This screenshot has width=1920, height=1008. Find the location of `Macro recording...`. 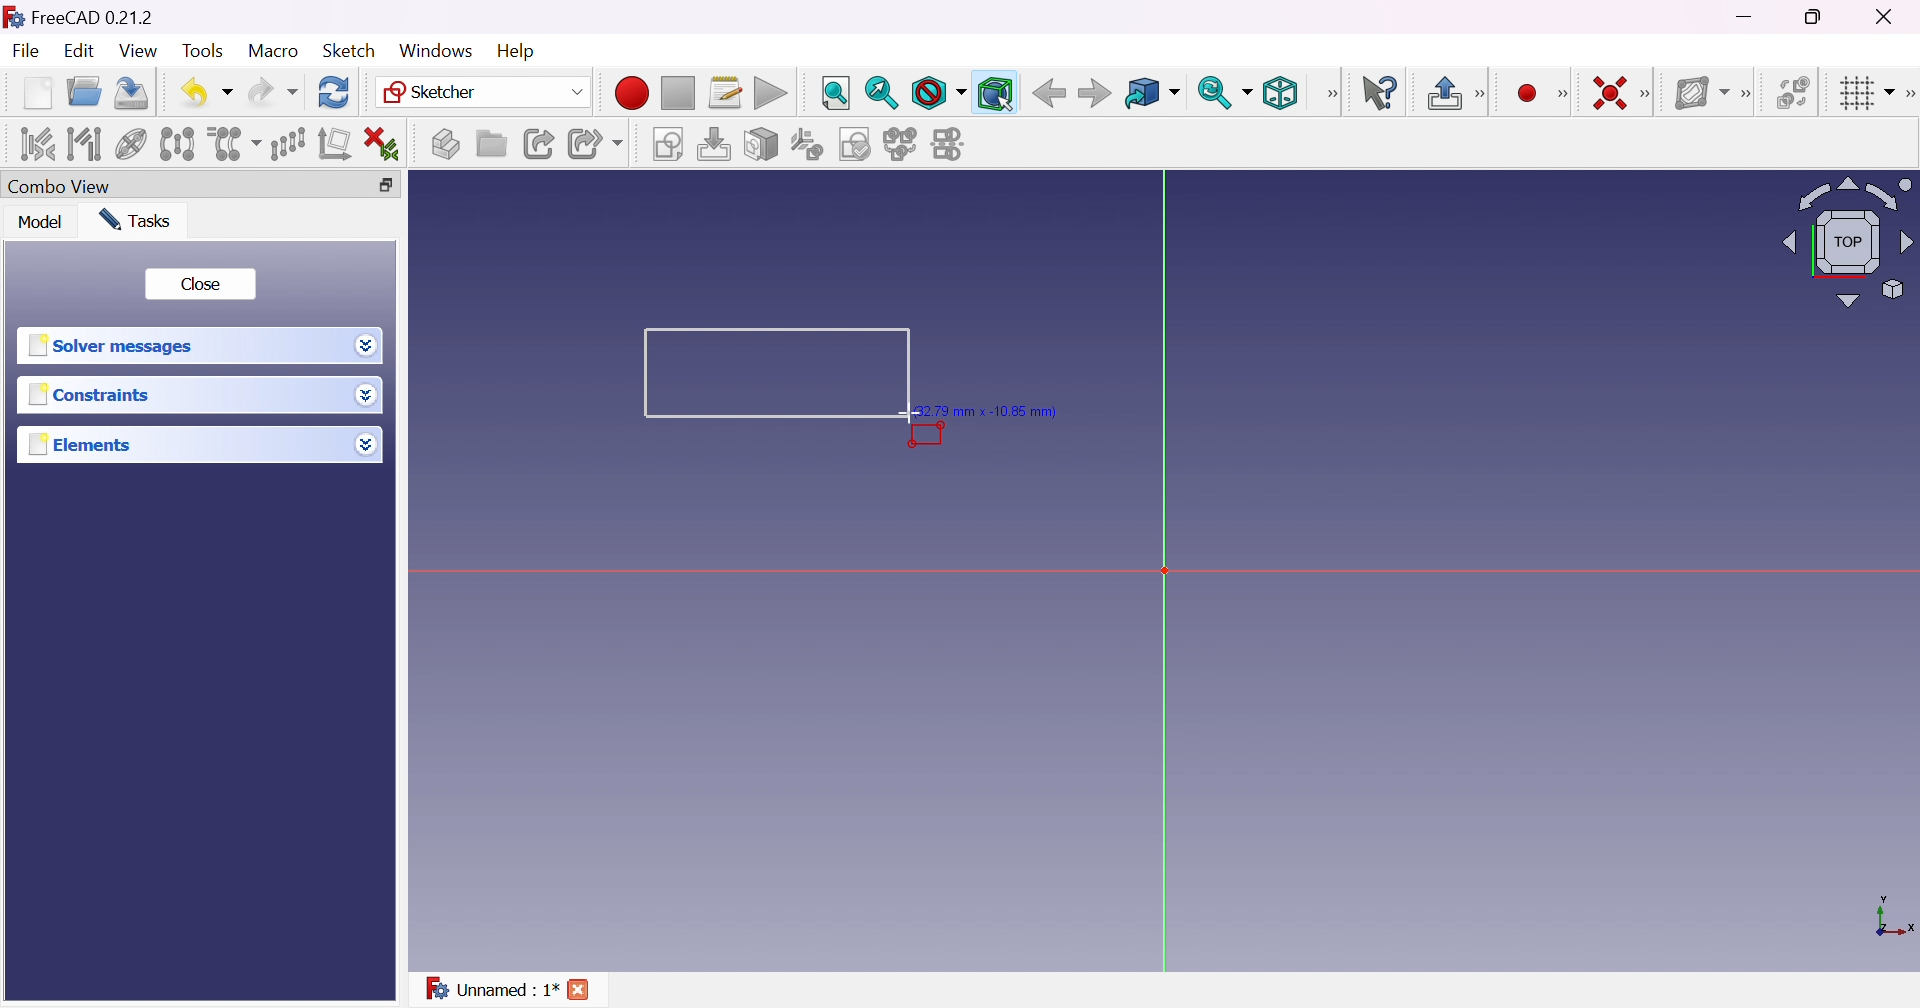

Macro recording... is located at coordinates (632, 92).